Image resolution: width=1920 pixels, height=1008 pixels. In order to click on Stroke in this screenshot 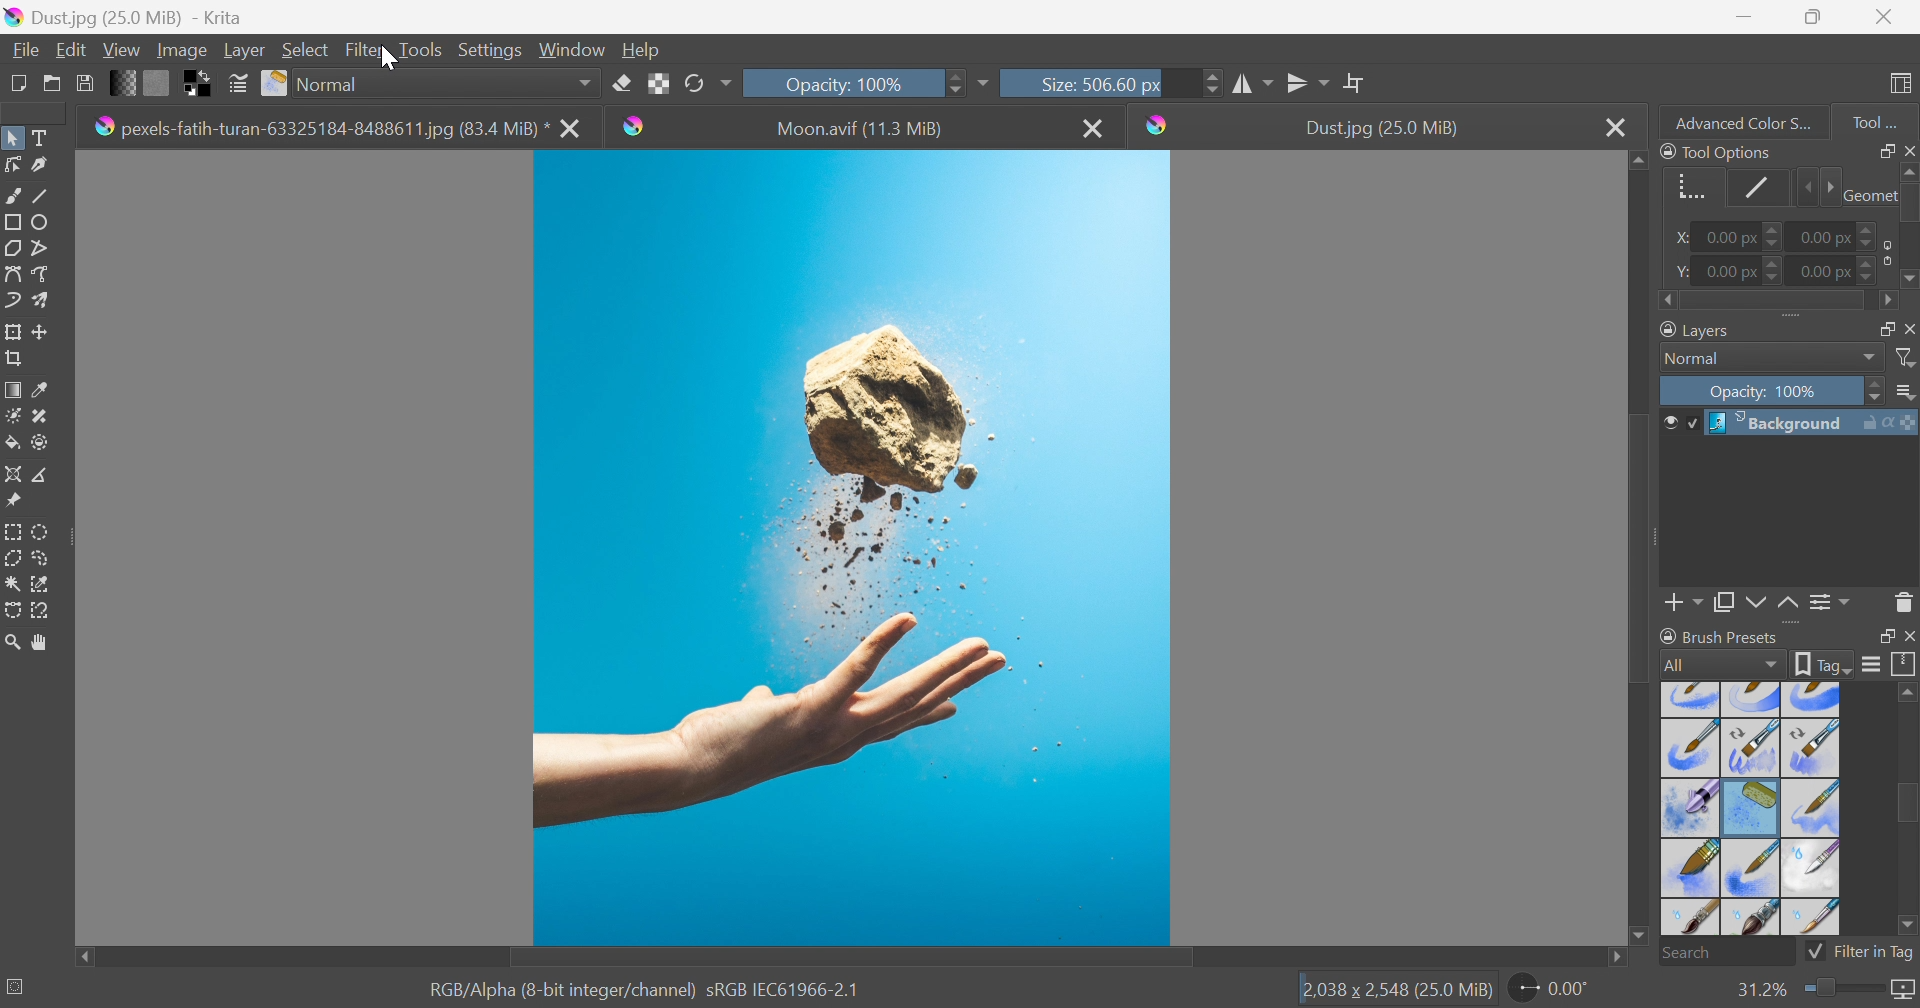, I will do `click(1758, 187)`.